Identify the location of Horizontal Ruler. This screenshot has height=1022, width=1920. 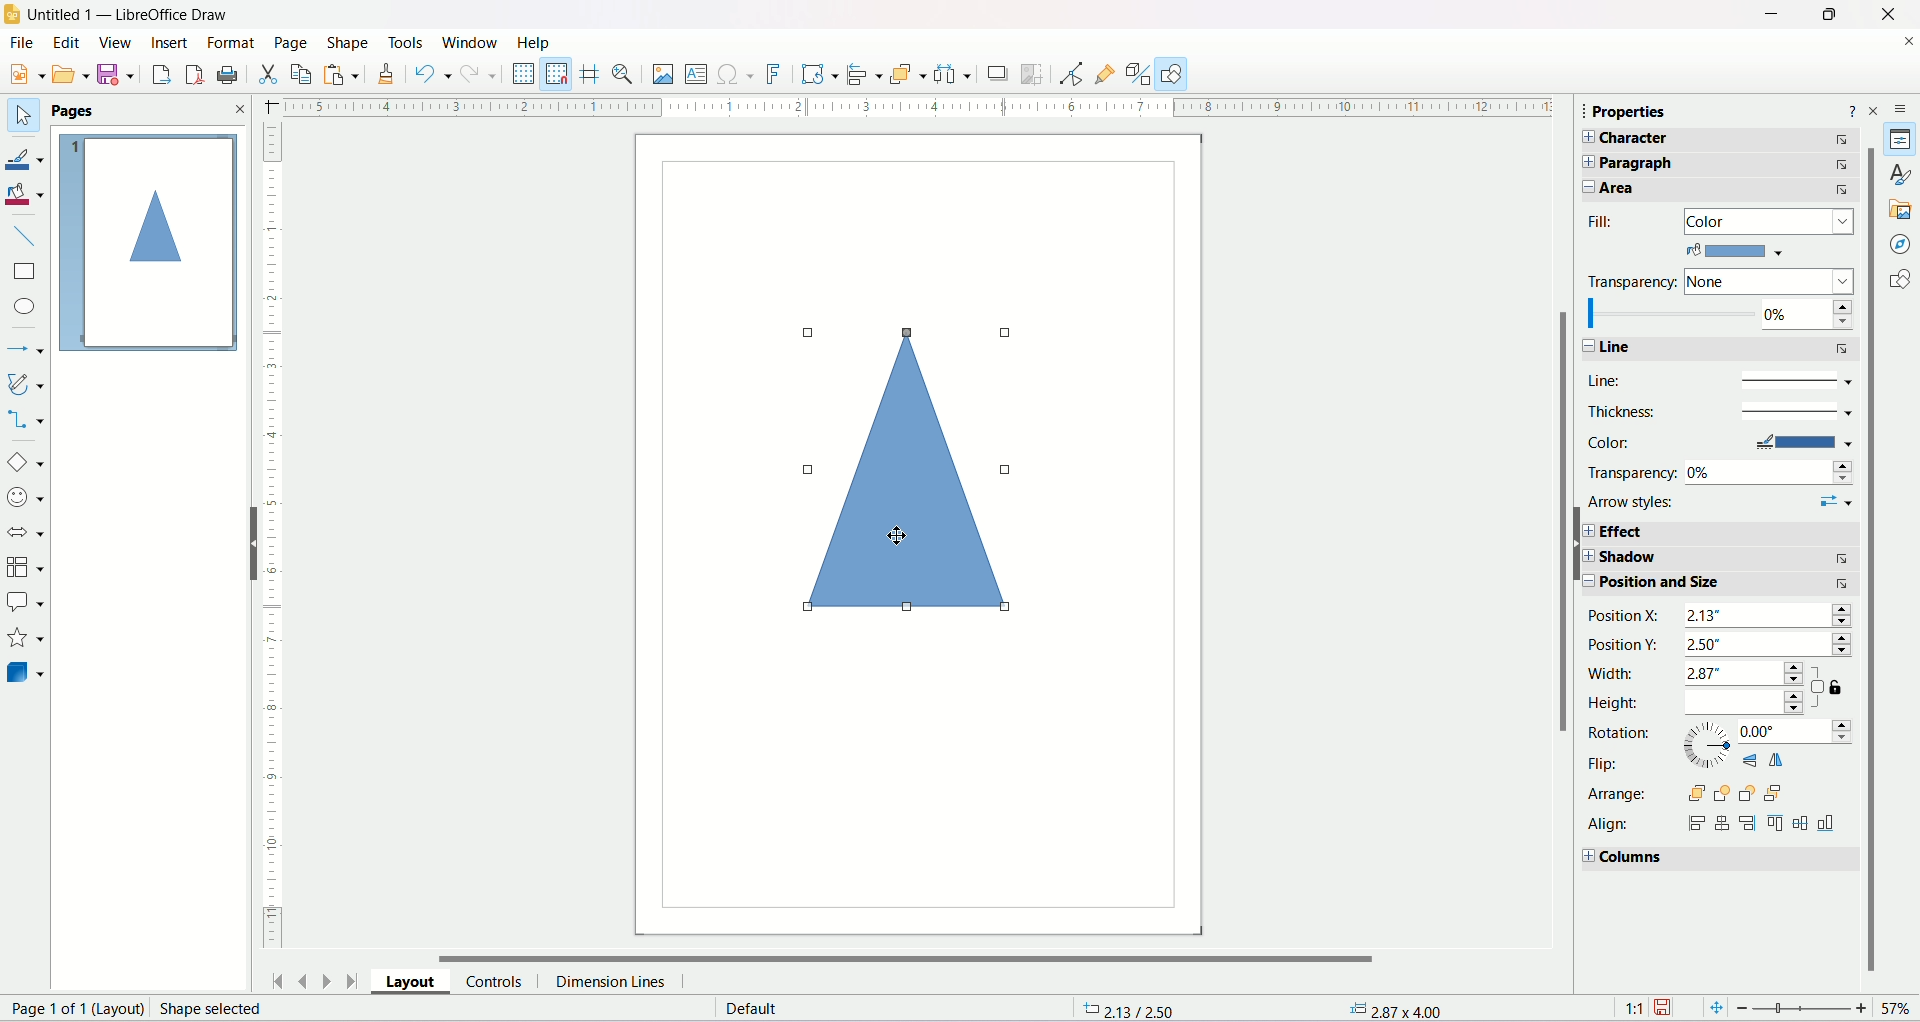
(914, 106).